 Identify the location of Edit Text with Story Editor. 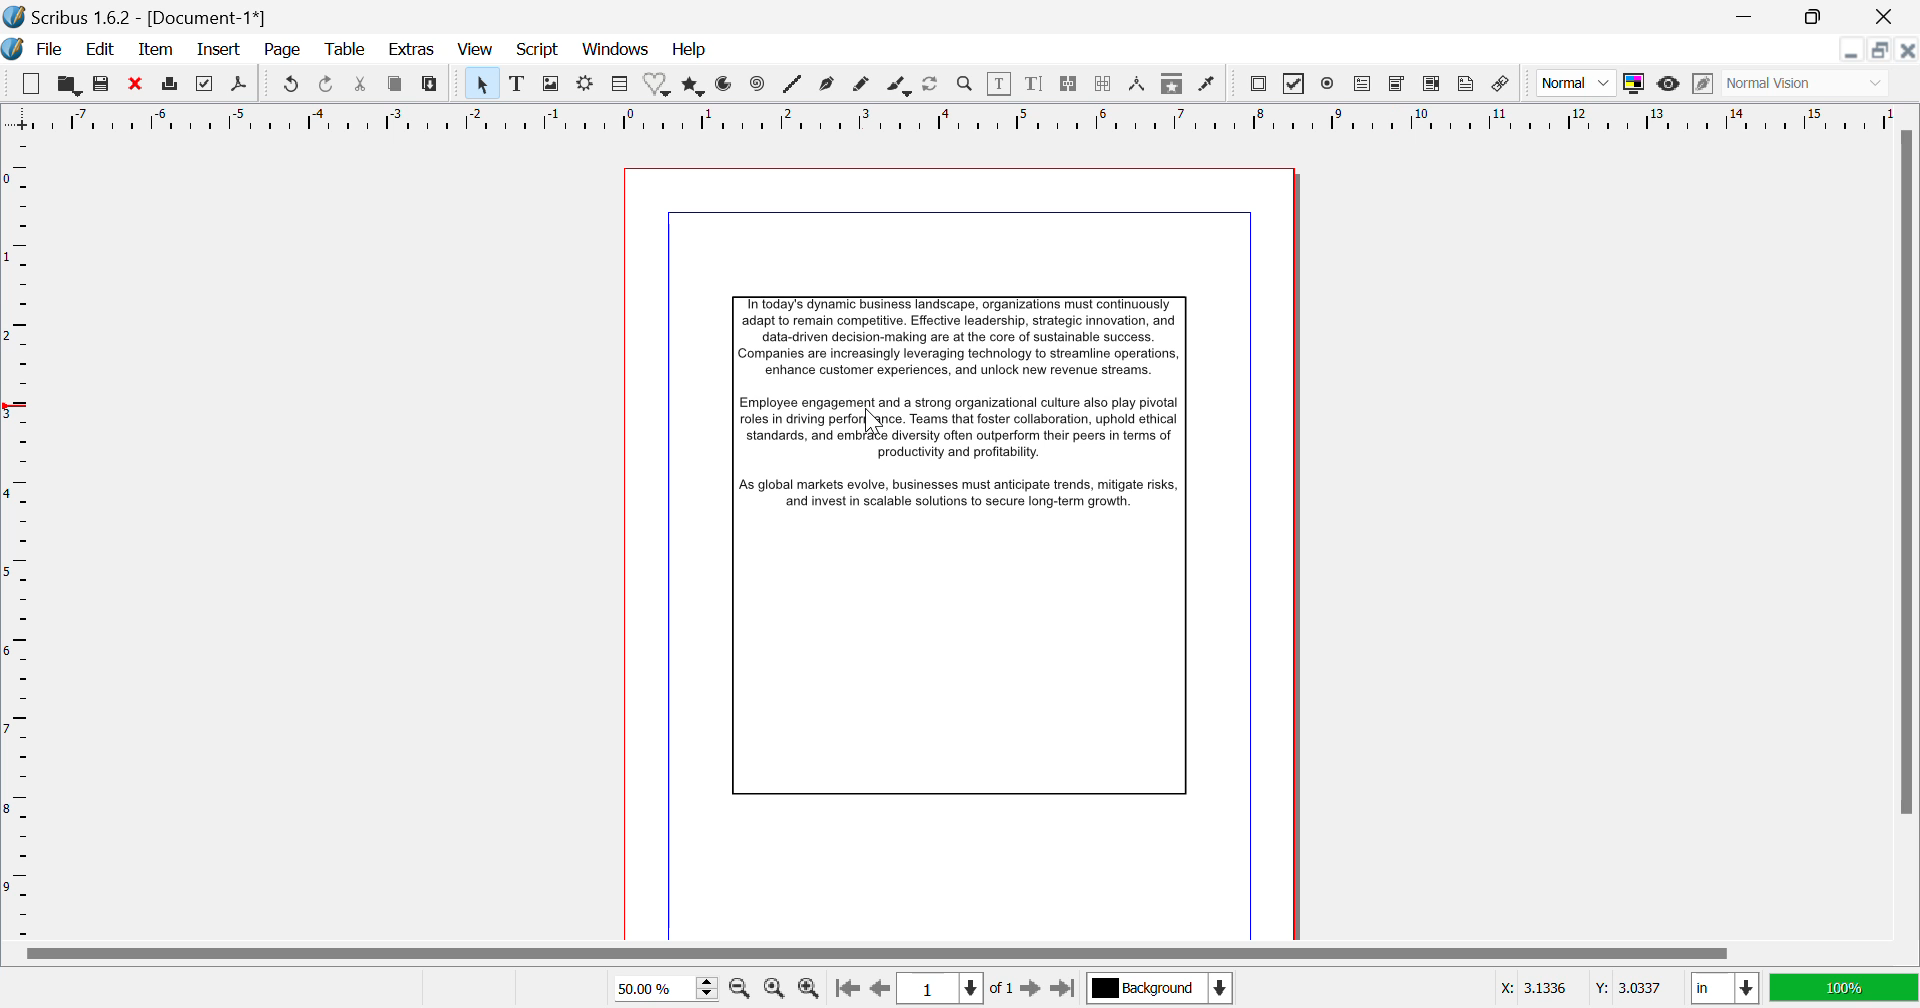
(1037, 84).